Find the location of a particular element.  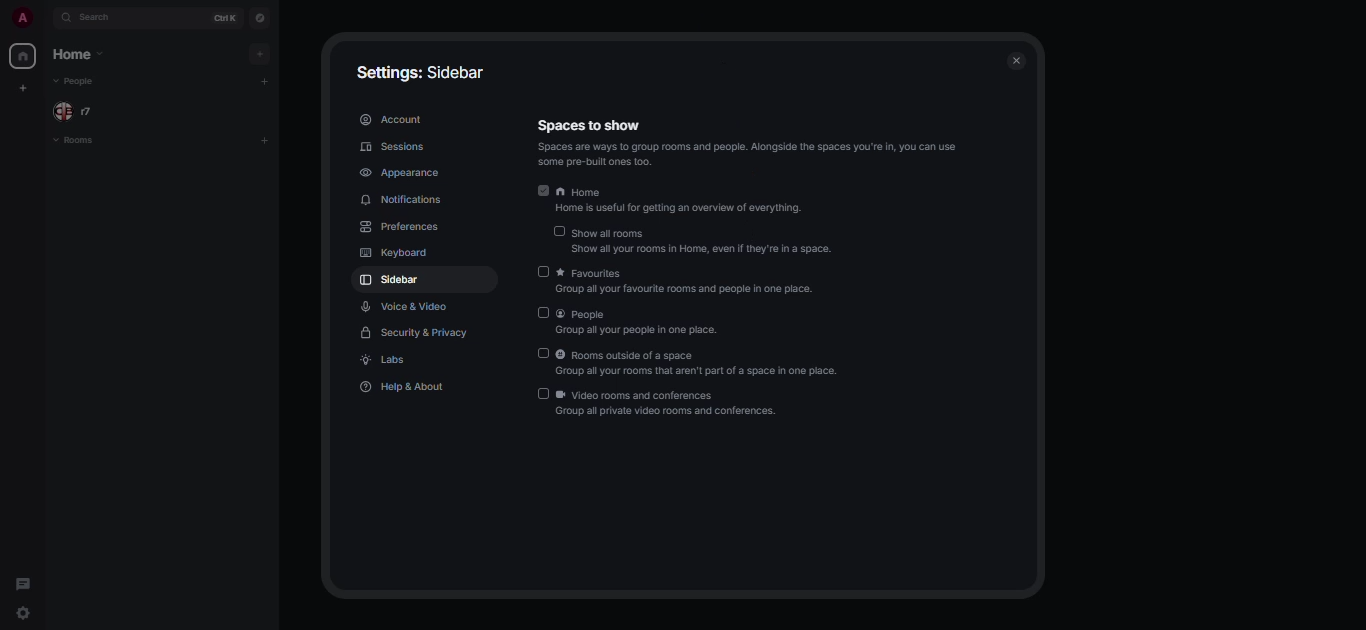

people is located at coordinates (639, 323).